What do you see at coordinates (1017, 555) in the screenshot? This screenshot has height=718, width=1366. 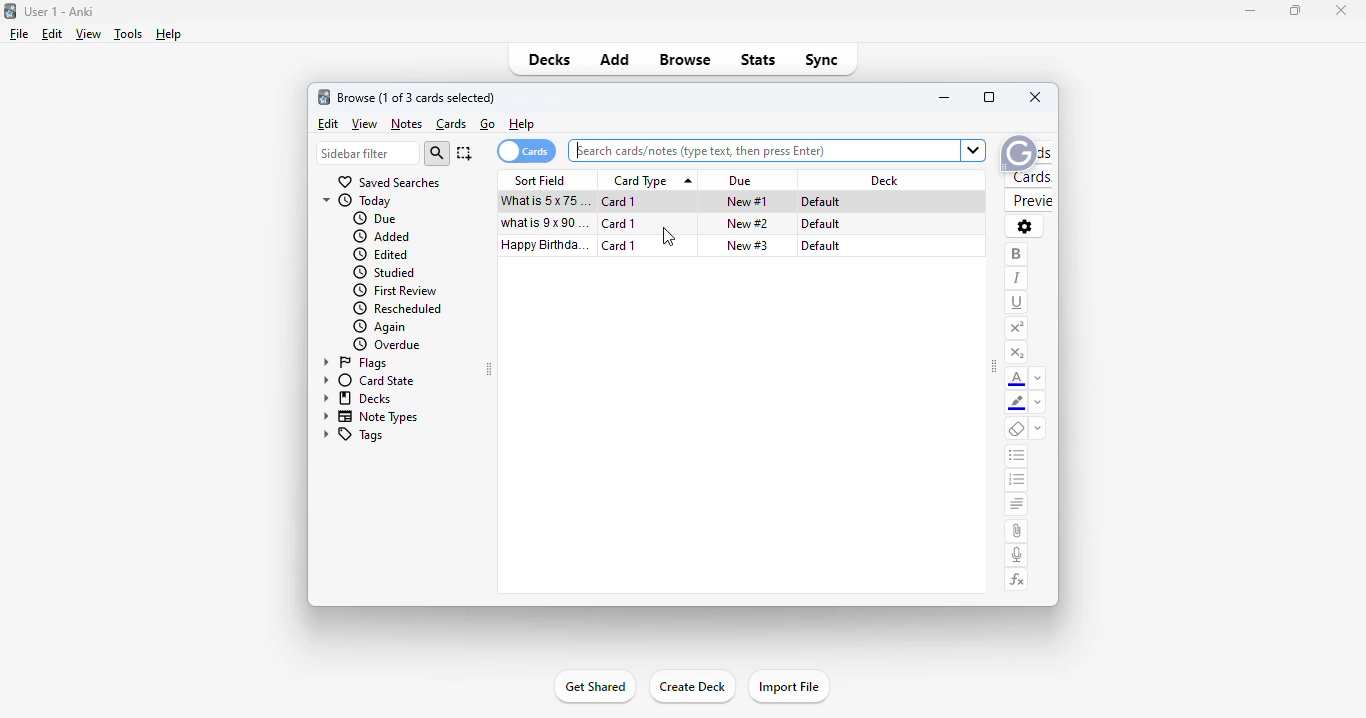 I see `record audio` at bounding box center [1017, 555].